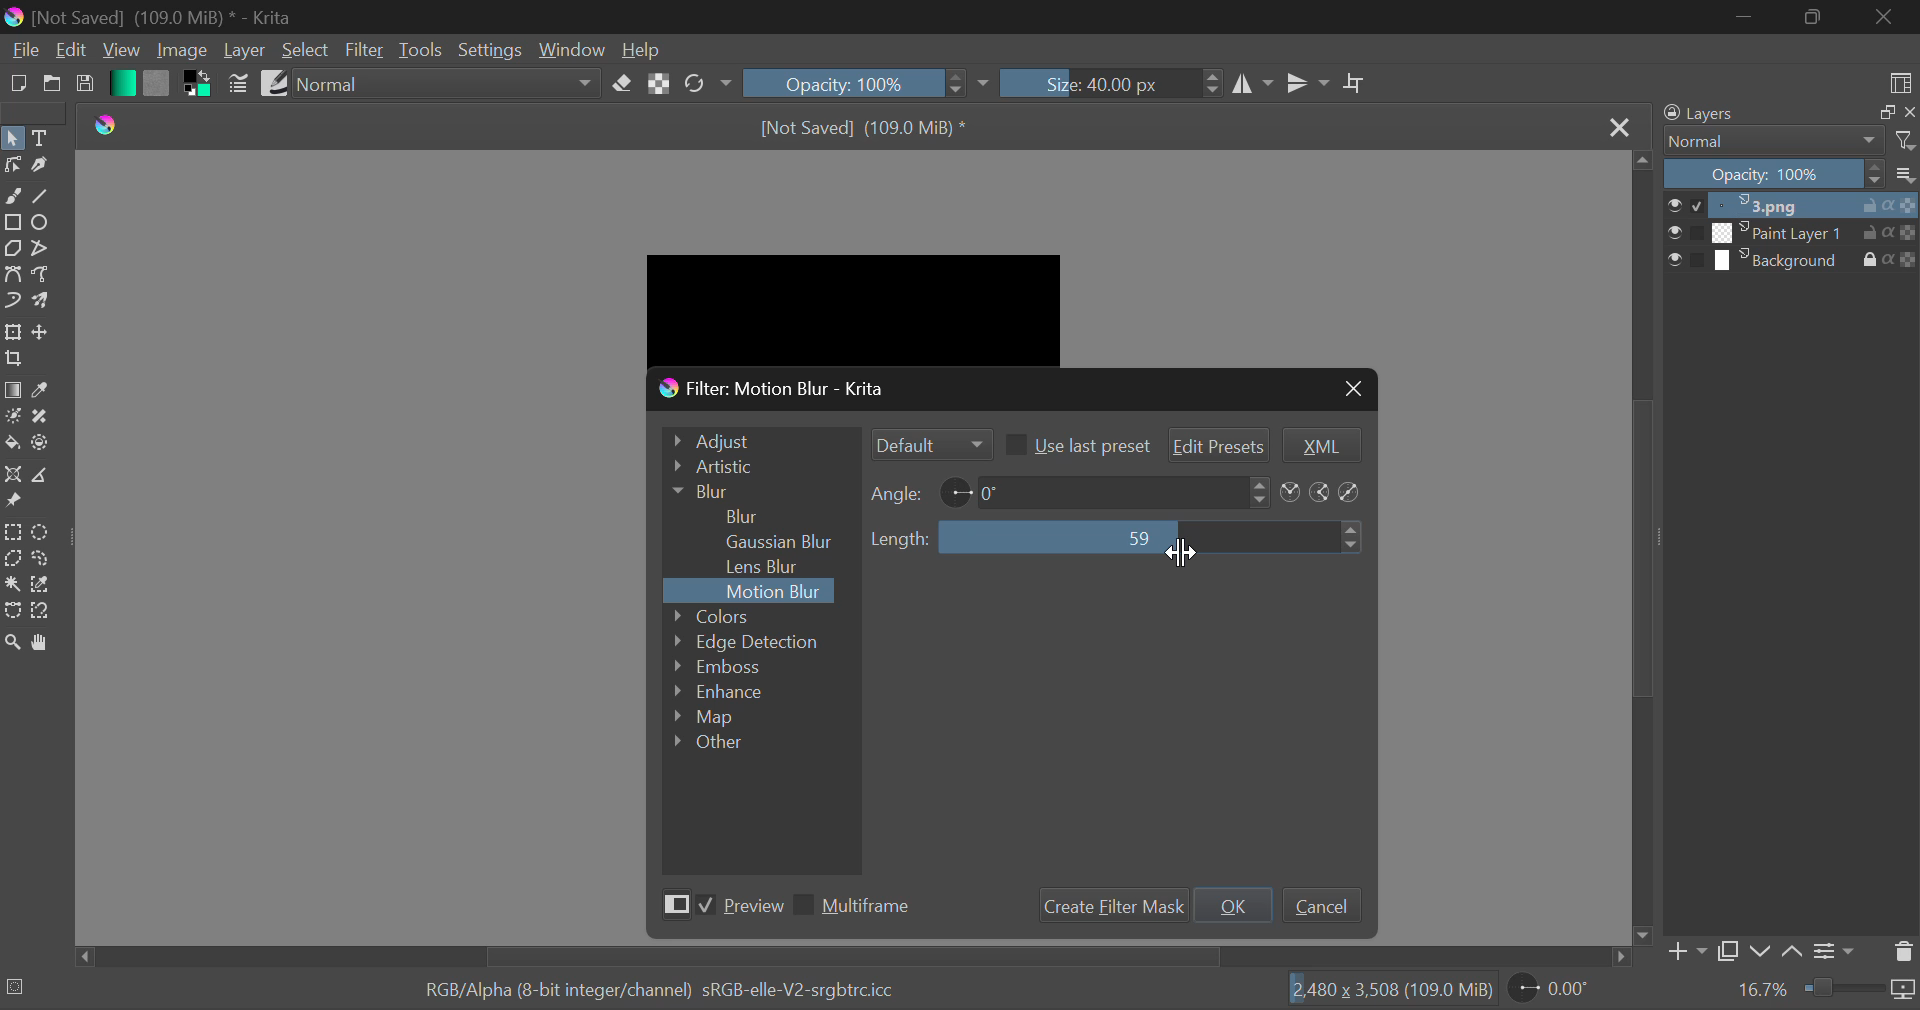  Describe the element at coordinates (644, 49) in the screenshot. I see `Help` at that location.